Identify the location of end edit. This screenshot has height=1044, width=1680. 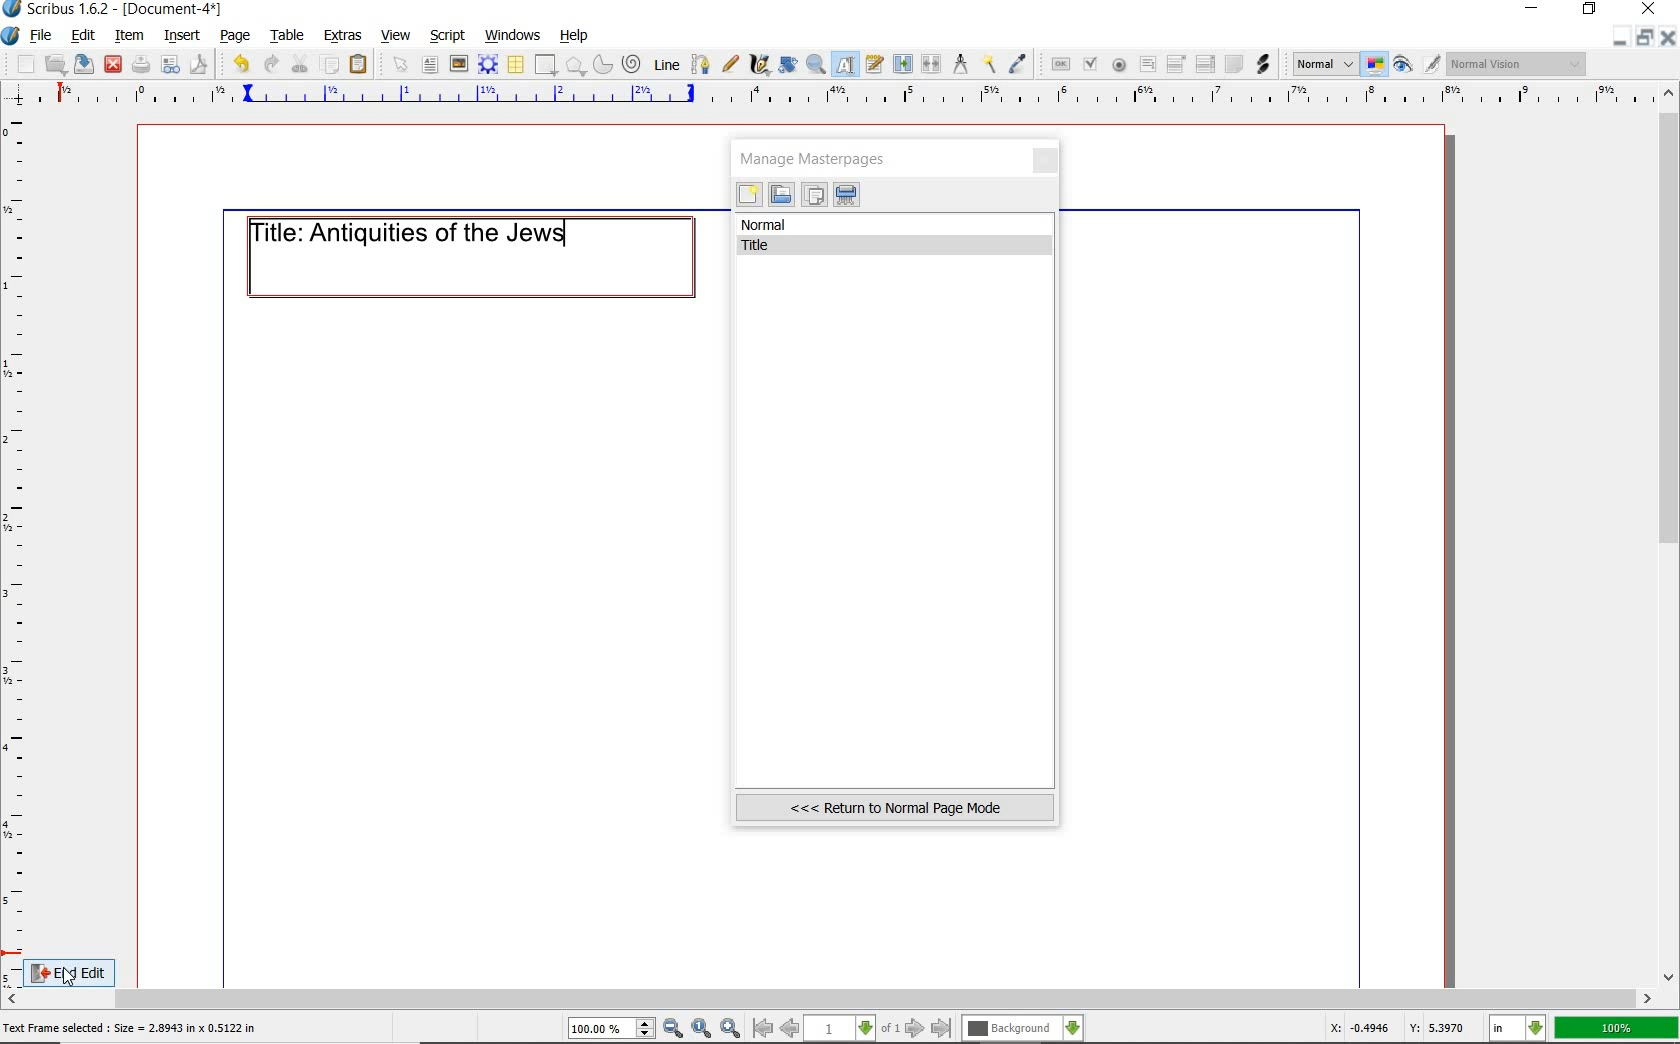
(88, 970).